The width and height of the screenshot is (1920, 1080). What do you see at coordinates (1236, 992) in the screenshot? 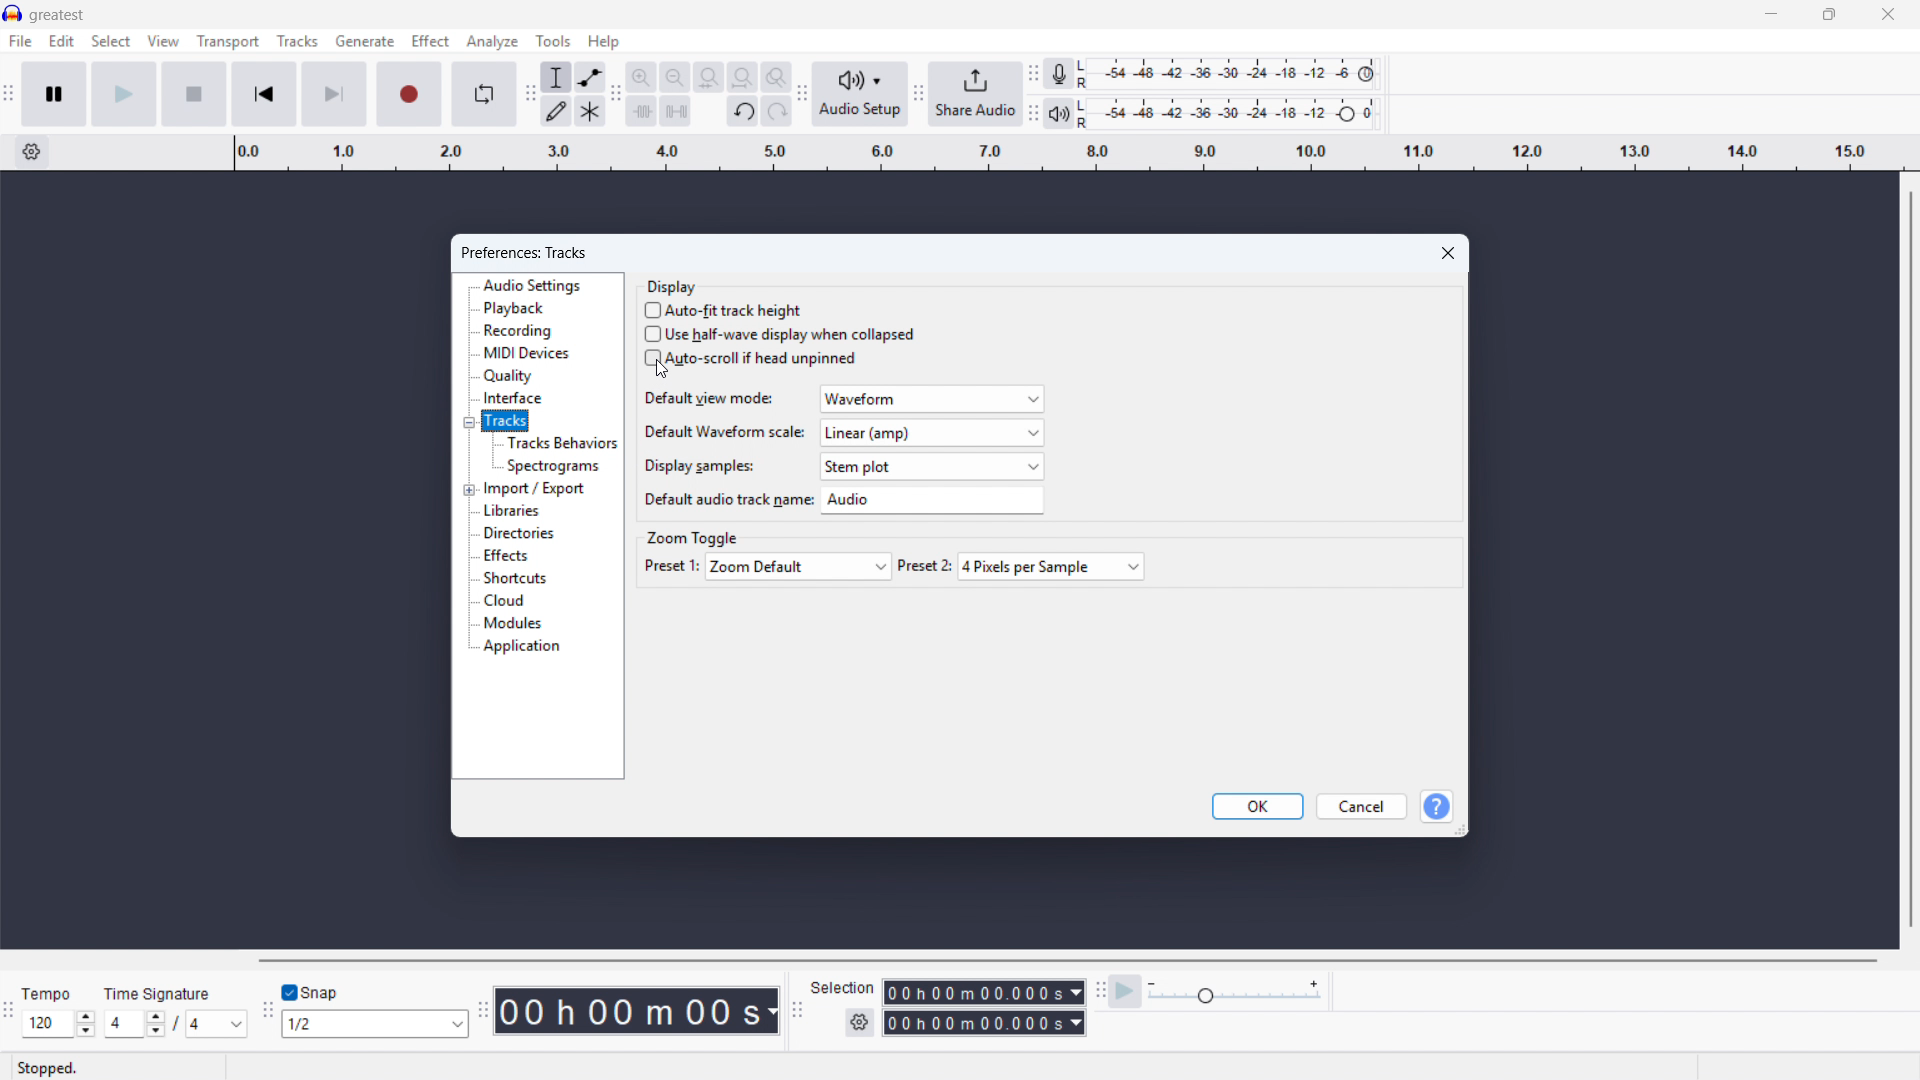
I see `Playback speed ` at bounding box center [1236, 992].